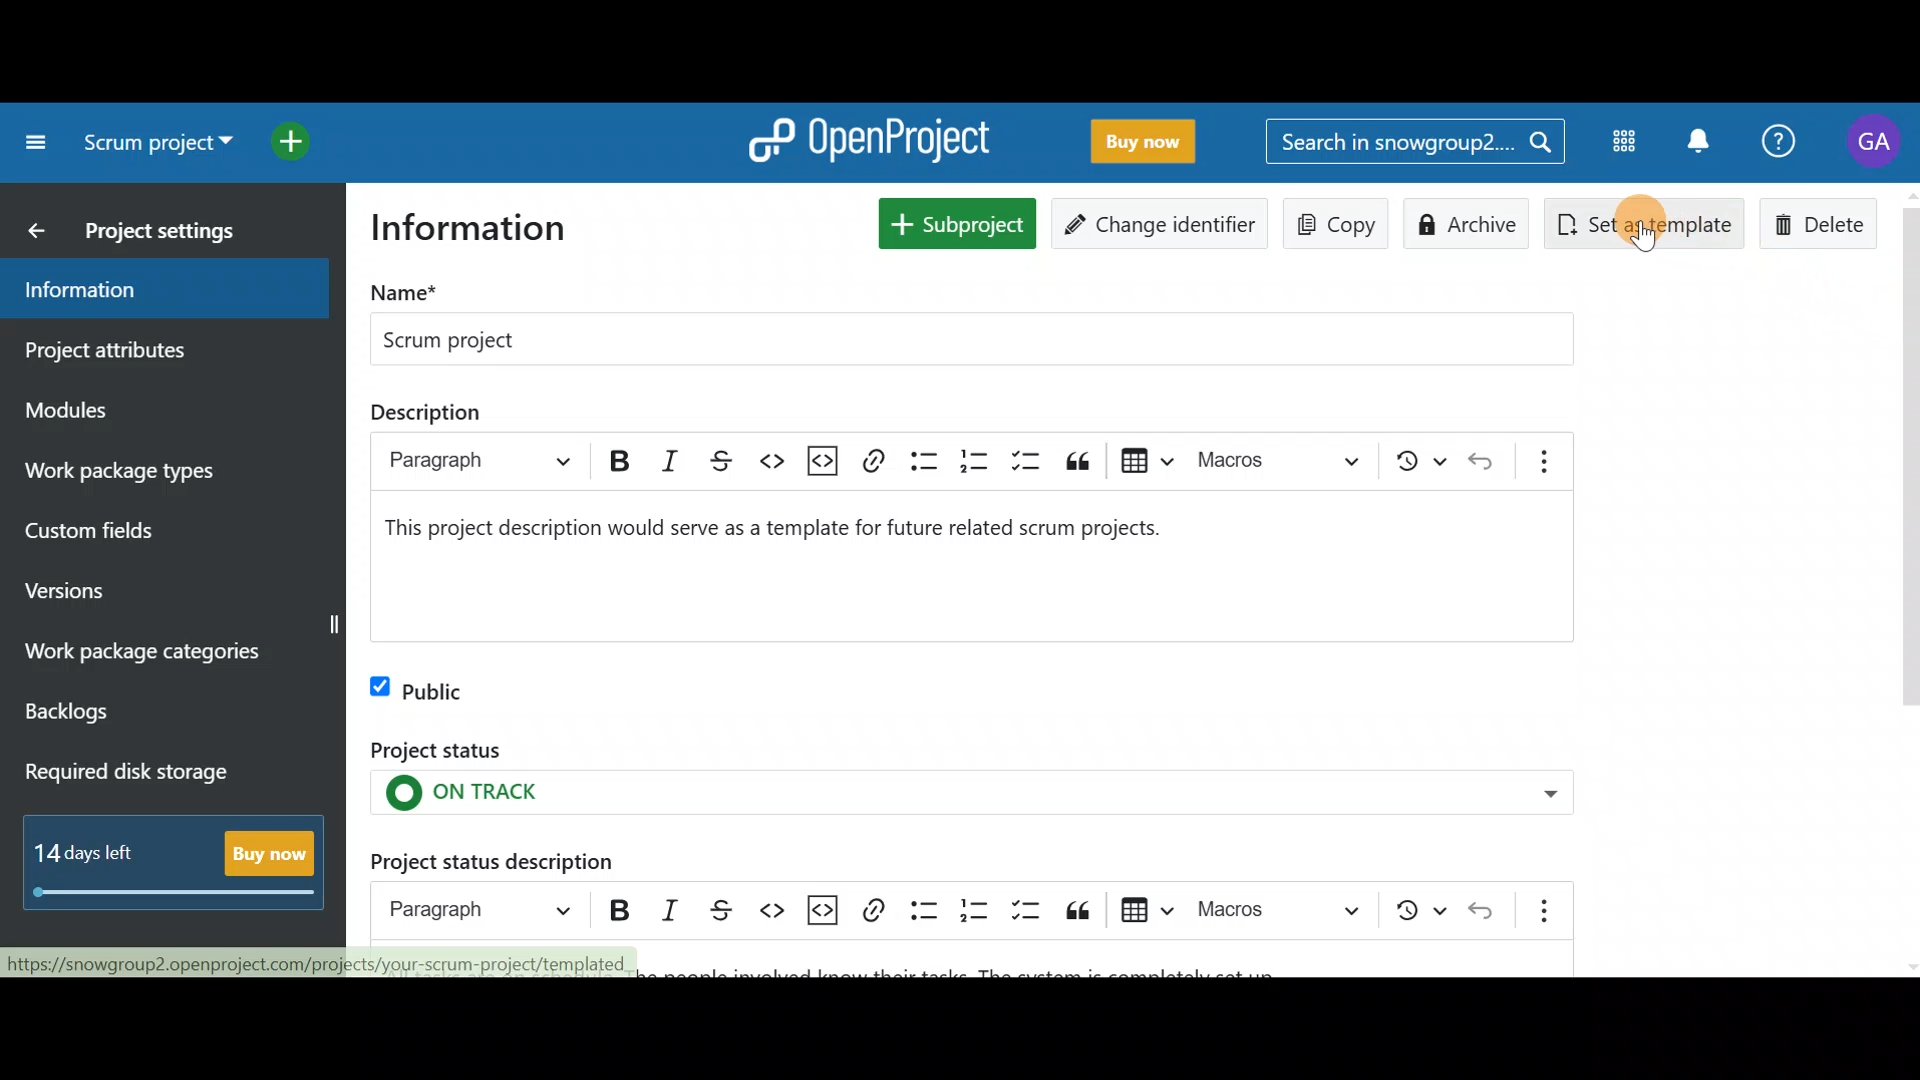 This screenshot has width=1920, height=1080. What do you see at coordinates (1538, 910) in the screenshot?
I see `Show more items` at bounding box center [1538, 910].